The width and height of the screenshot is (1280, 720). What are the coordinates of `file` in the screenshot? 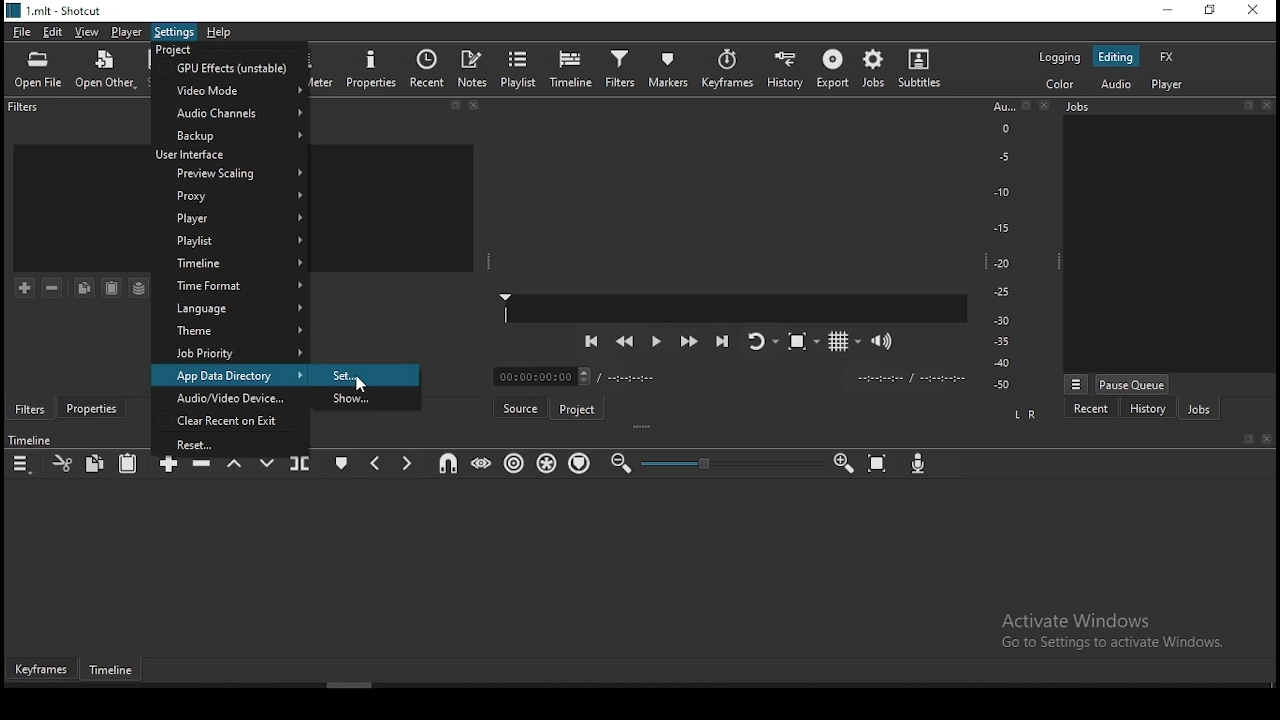 It's located at (20, 30).